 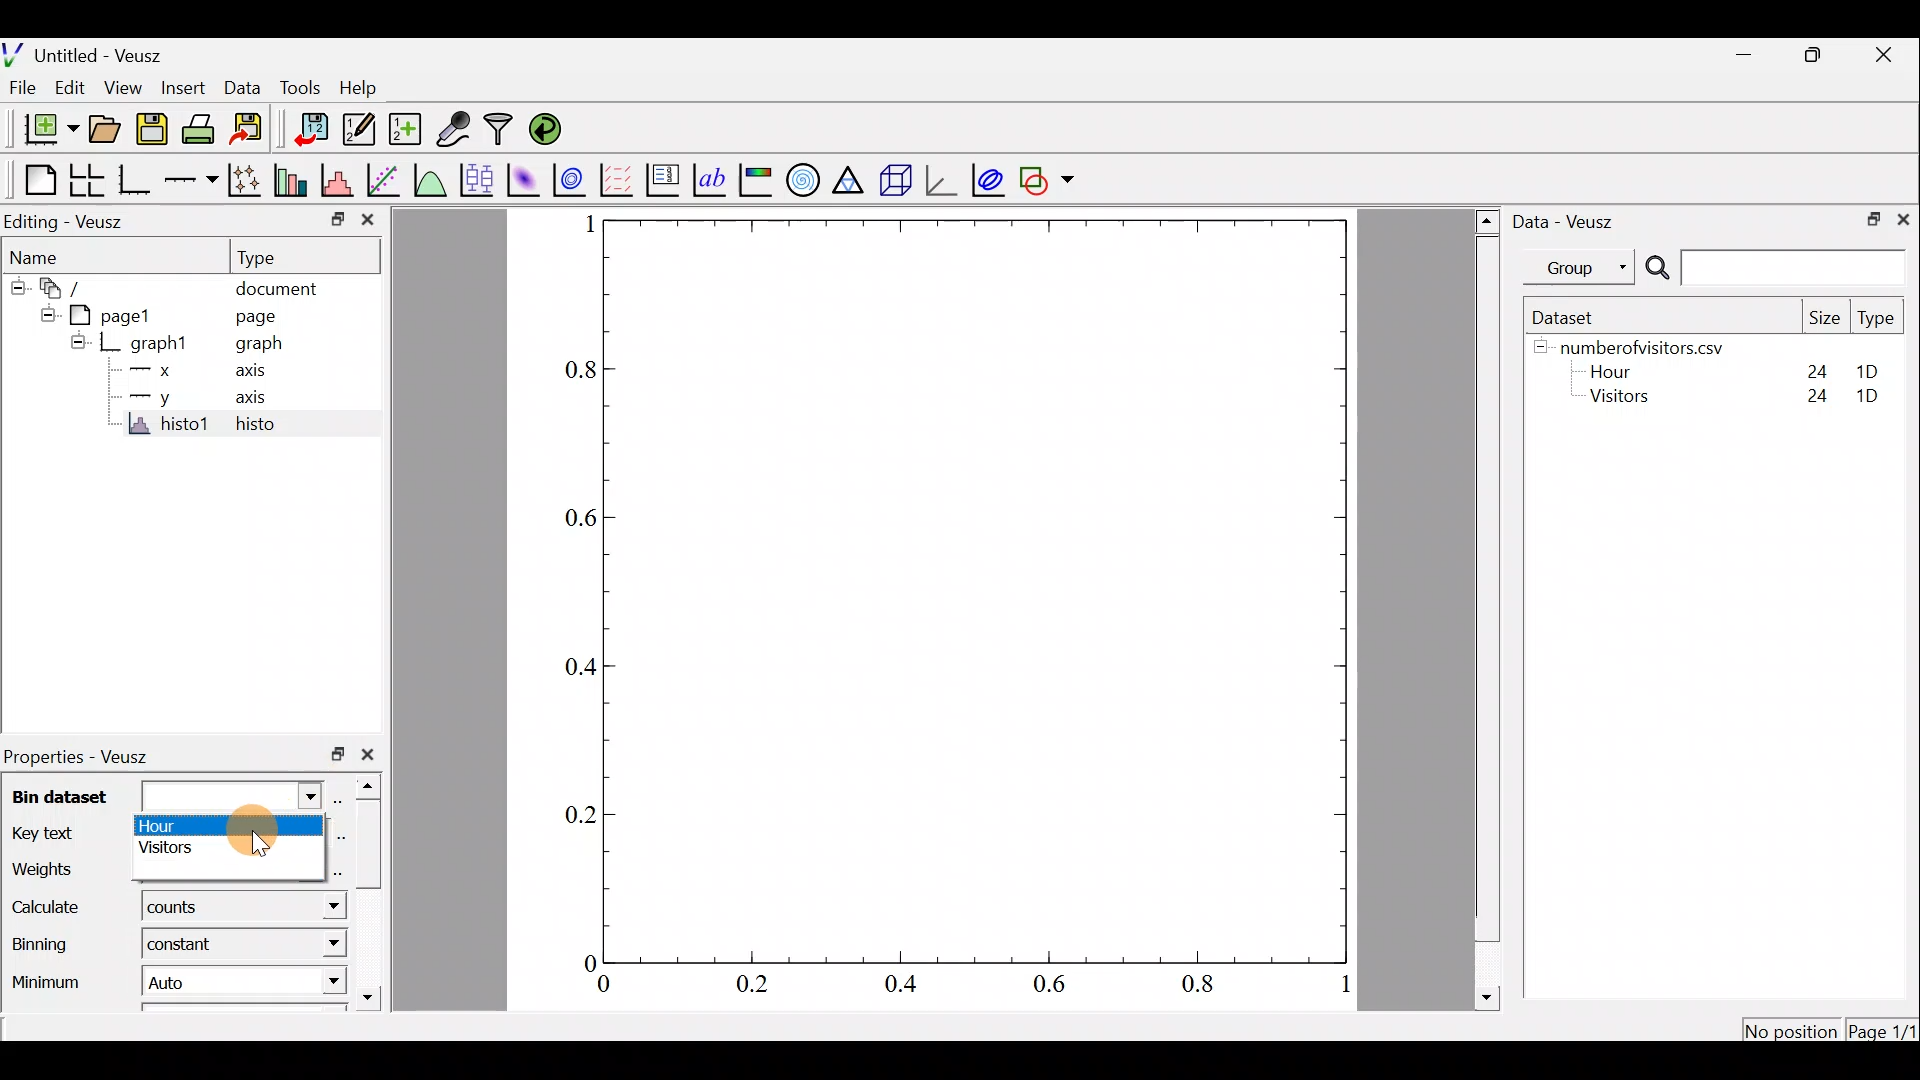 I want to click on Type, so click(x=268, y=257).